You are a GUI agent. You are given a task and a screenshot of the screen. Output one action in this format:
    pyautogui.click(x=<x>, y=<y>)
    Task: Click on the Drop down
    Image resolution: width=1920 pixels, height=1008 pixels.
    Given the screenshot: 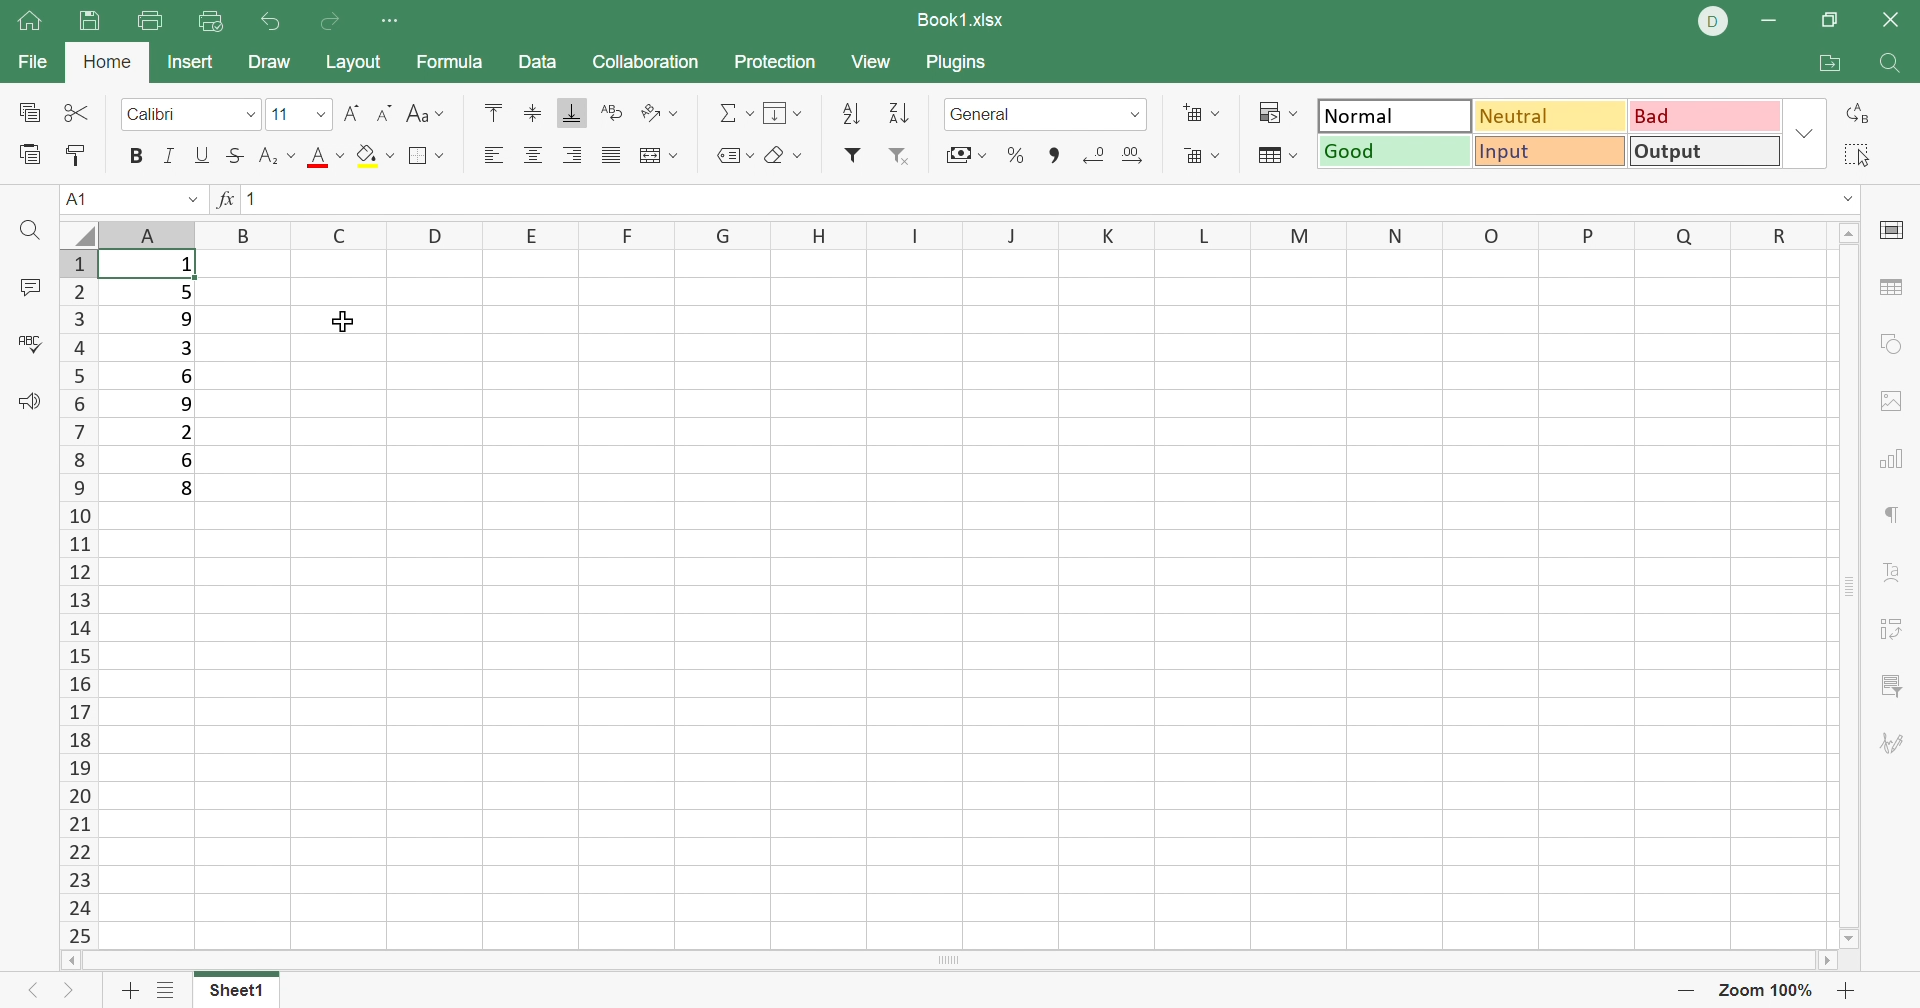 What is the action you would take?
    pyautogui.click(x=1848, y=200)
    